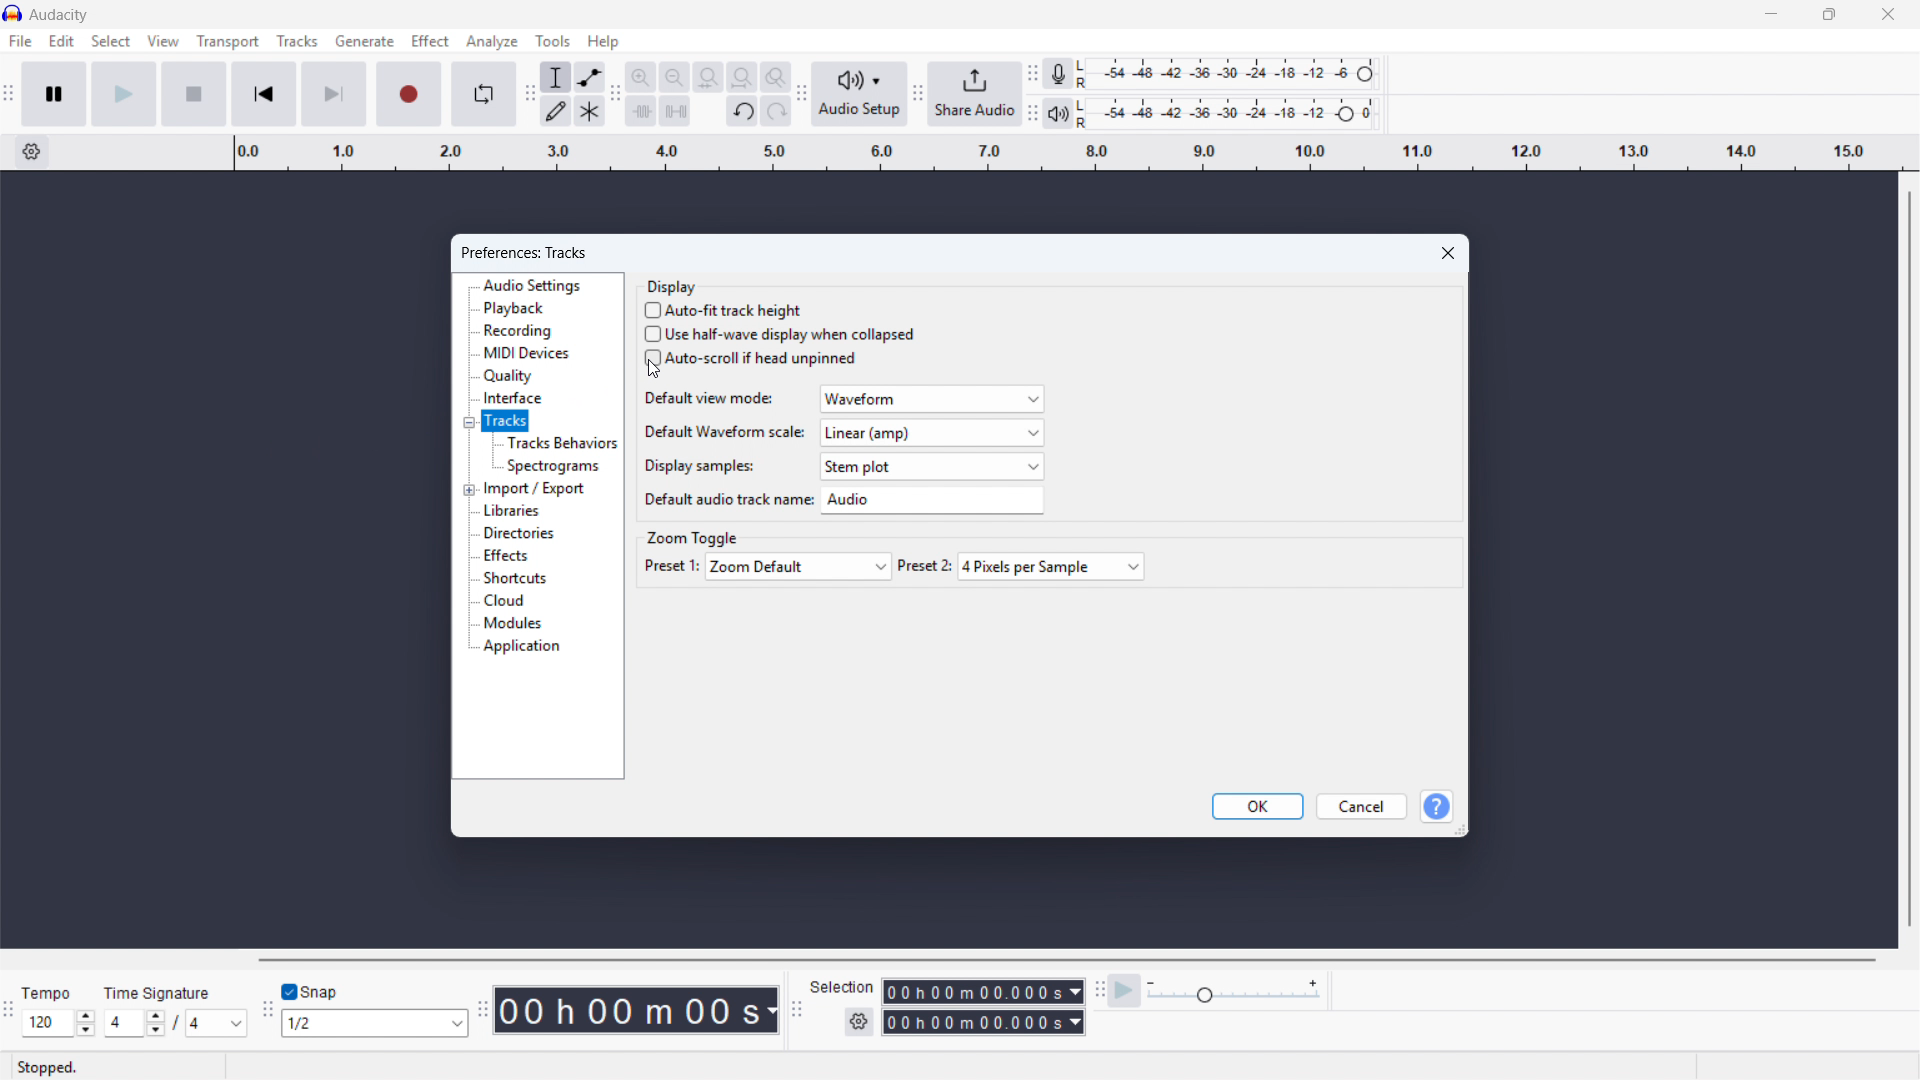  Describe the element at coordinates (9, 1013) in the screenshot. I see `time signature toolbar` at that location.